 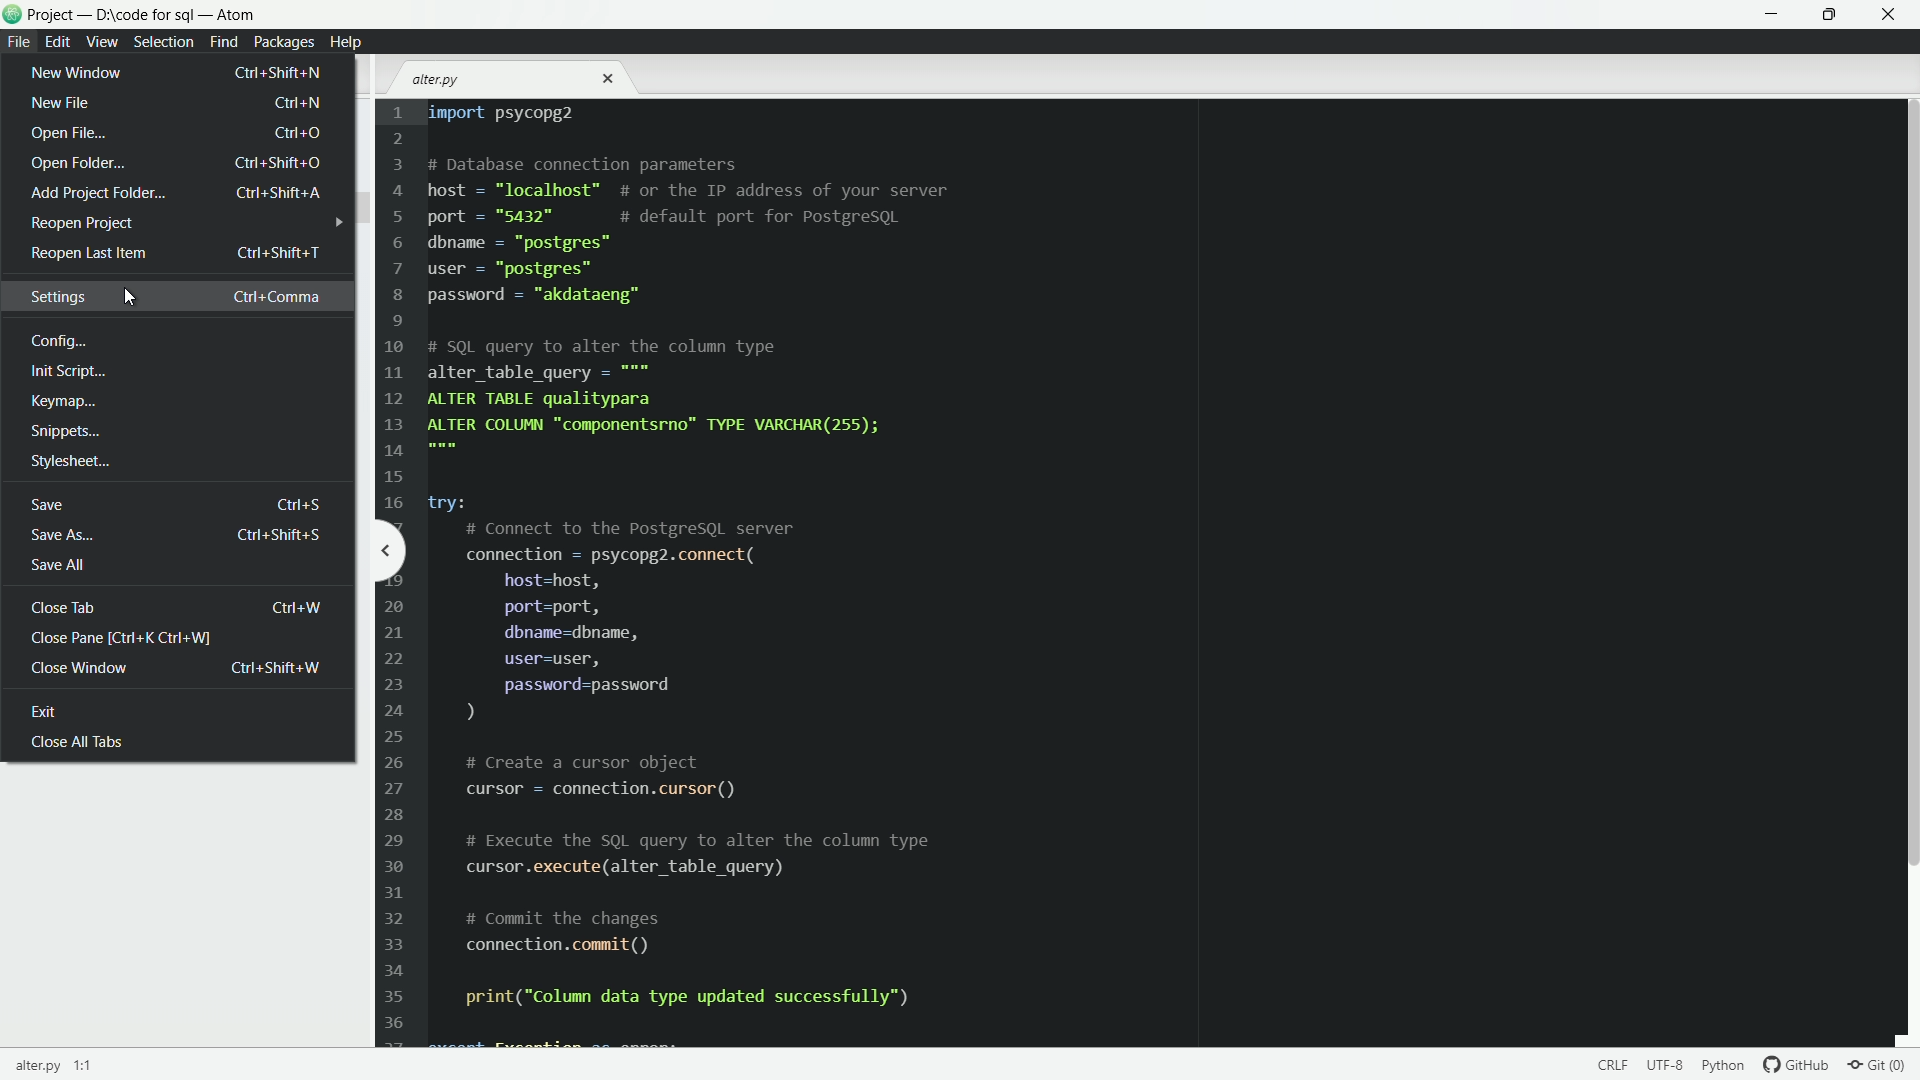 What do you see at coordinates (1774, 15) in the screenshot?
I see `minimize` at bounding box center [1774, 15].